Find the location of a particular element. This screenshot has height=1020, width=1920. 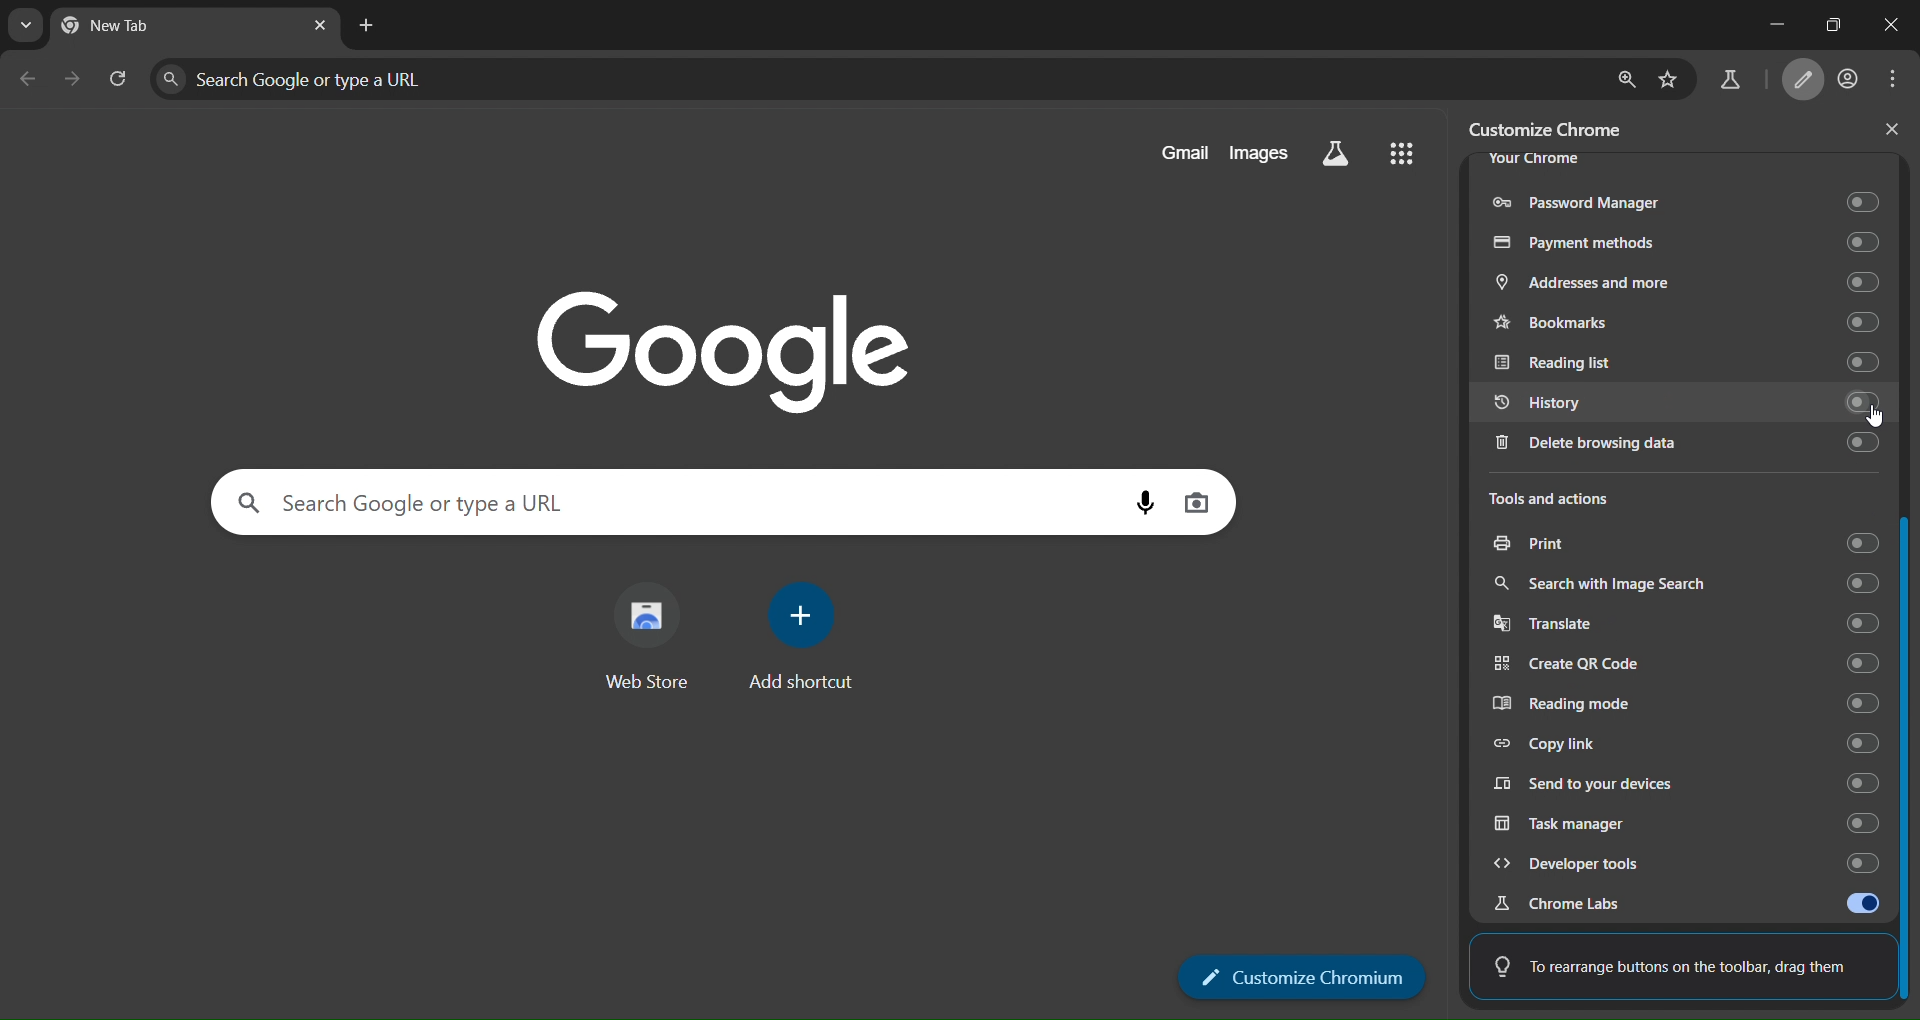

slider is located at coordinates (1908, 583).